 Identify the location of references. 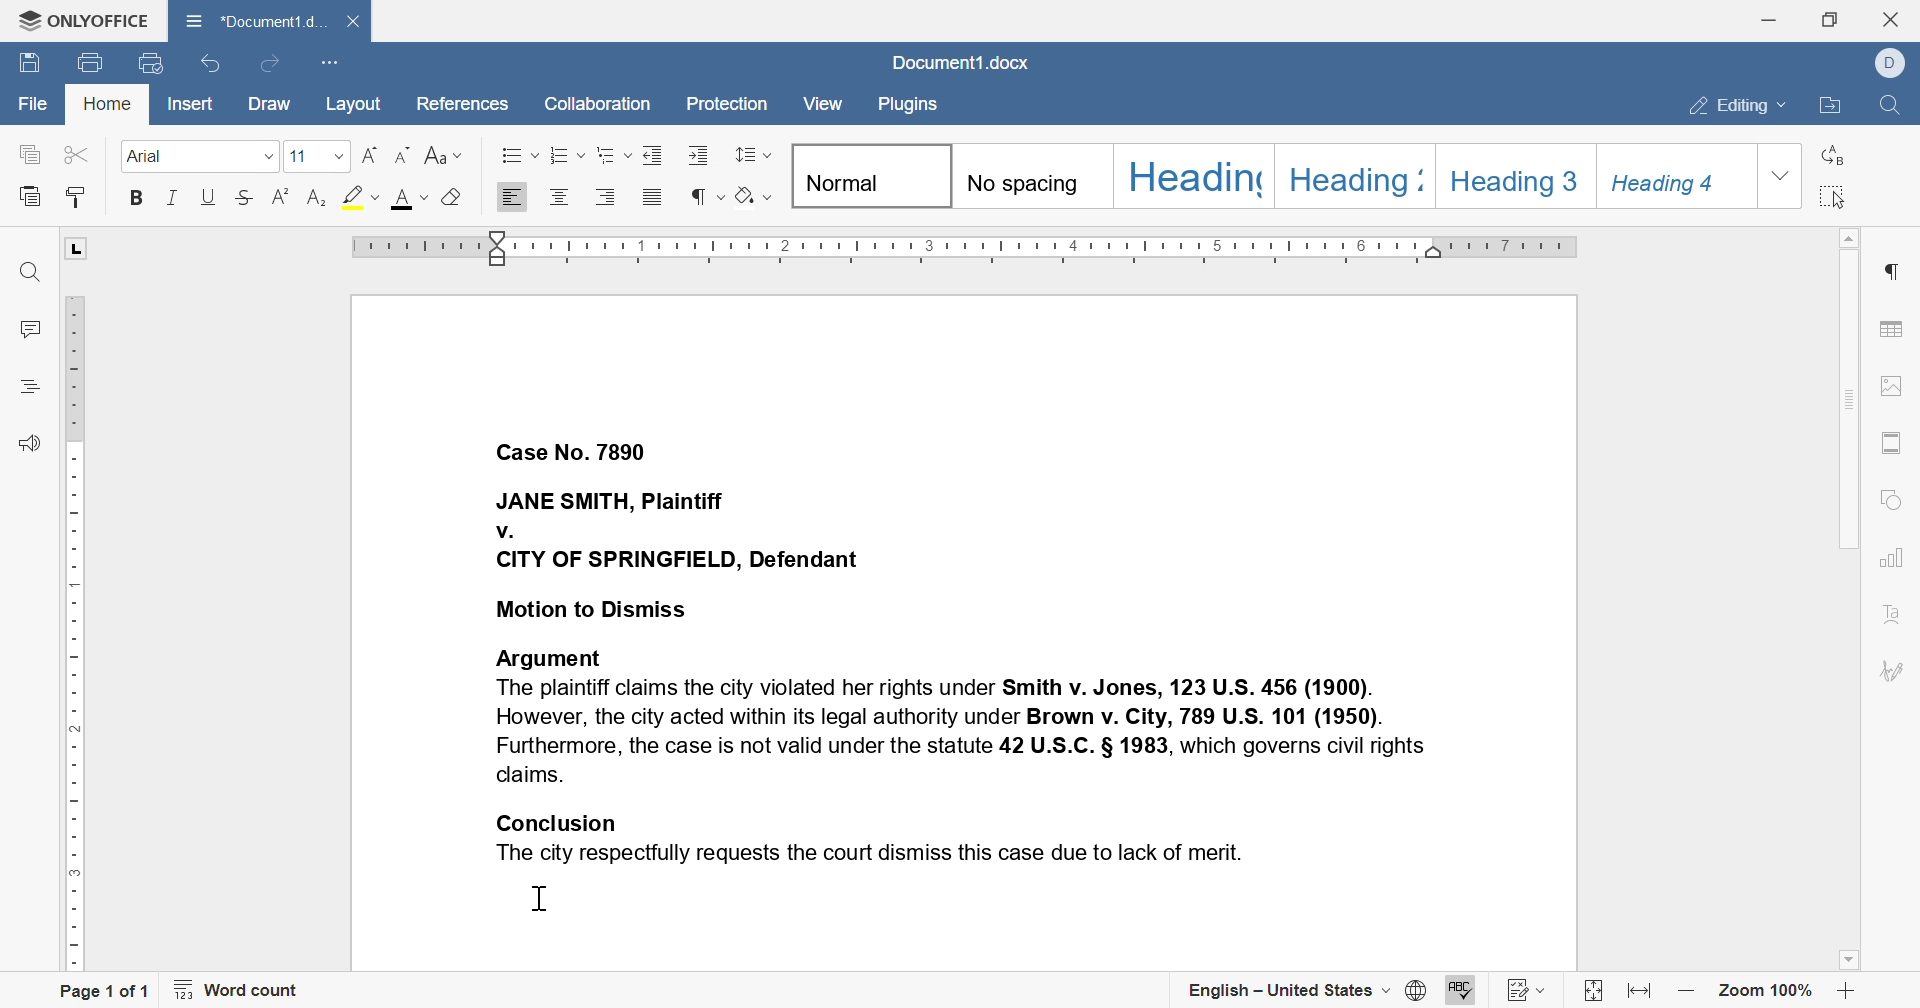
(466, 107).